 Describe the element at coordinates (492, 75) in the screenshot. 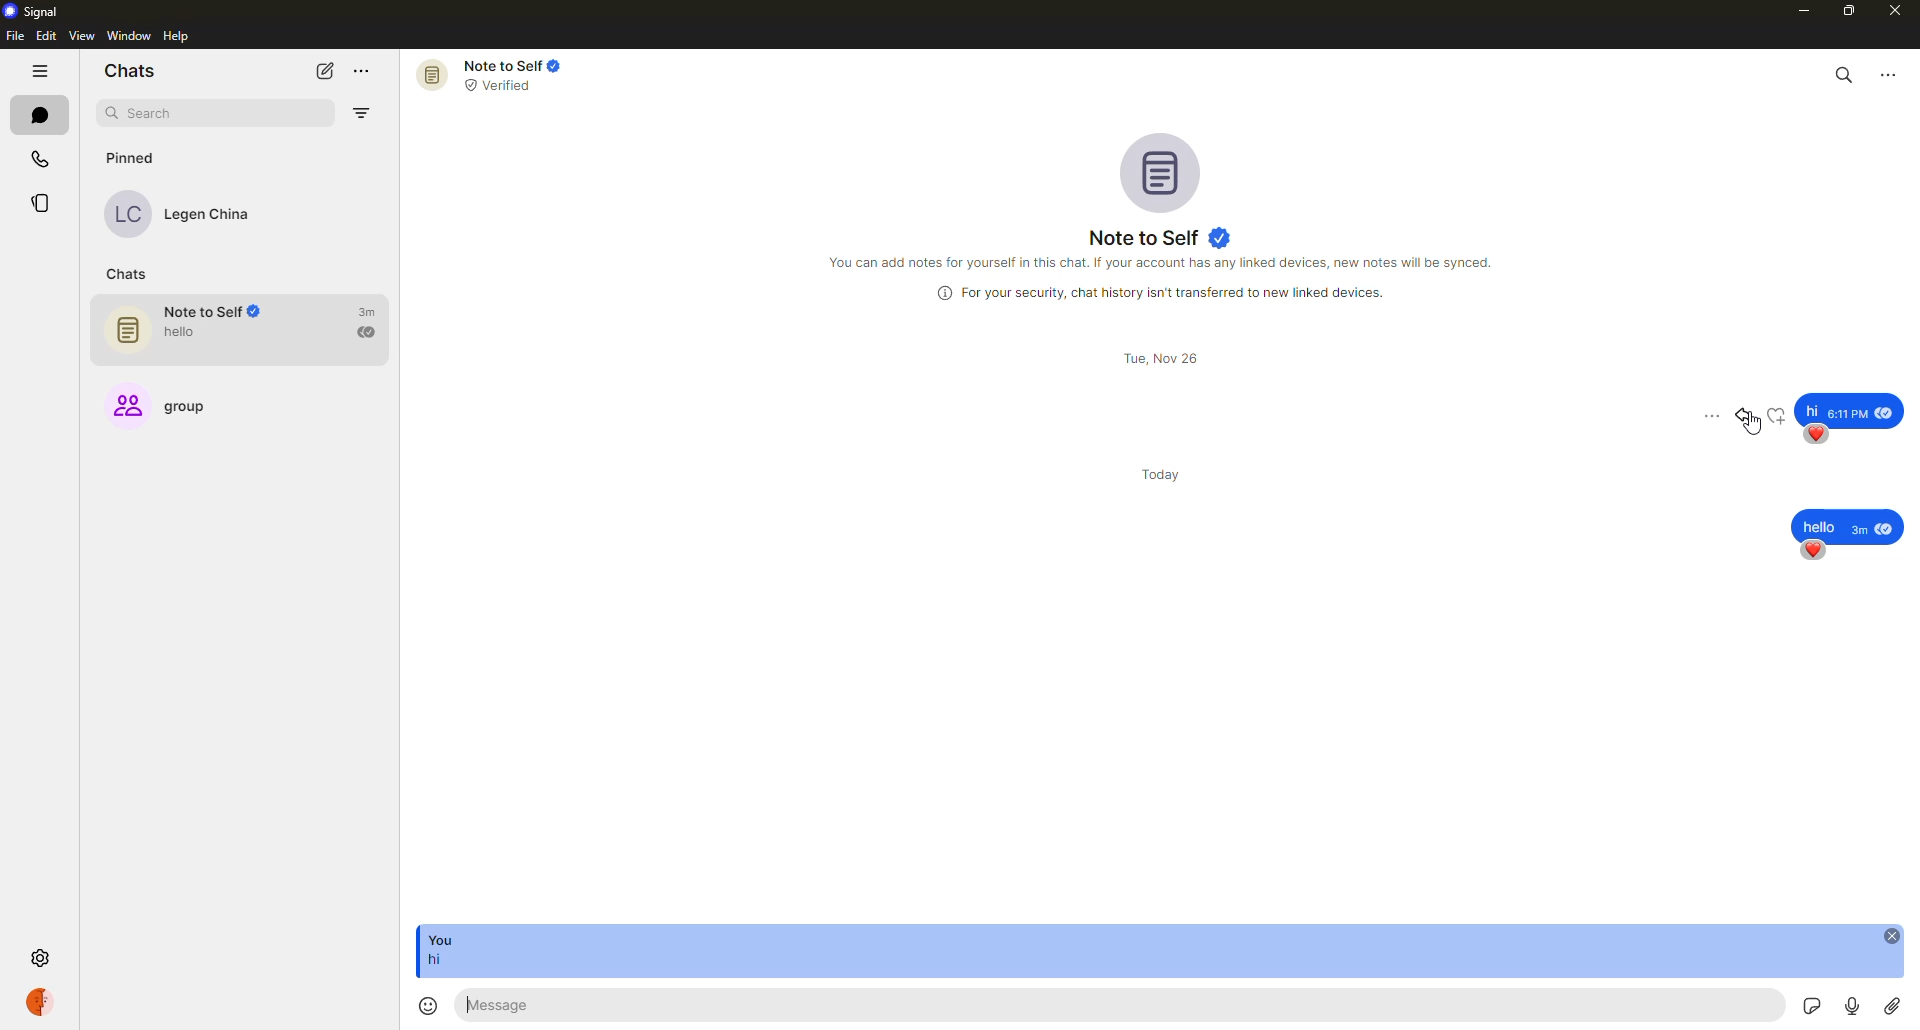

I see `note to self` at that location.